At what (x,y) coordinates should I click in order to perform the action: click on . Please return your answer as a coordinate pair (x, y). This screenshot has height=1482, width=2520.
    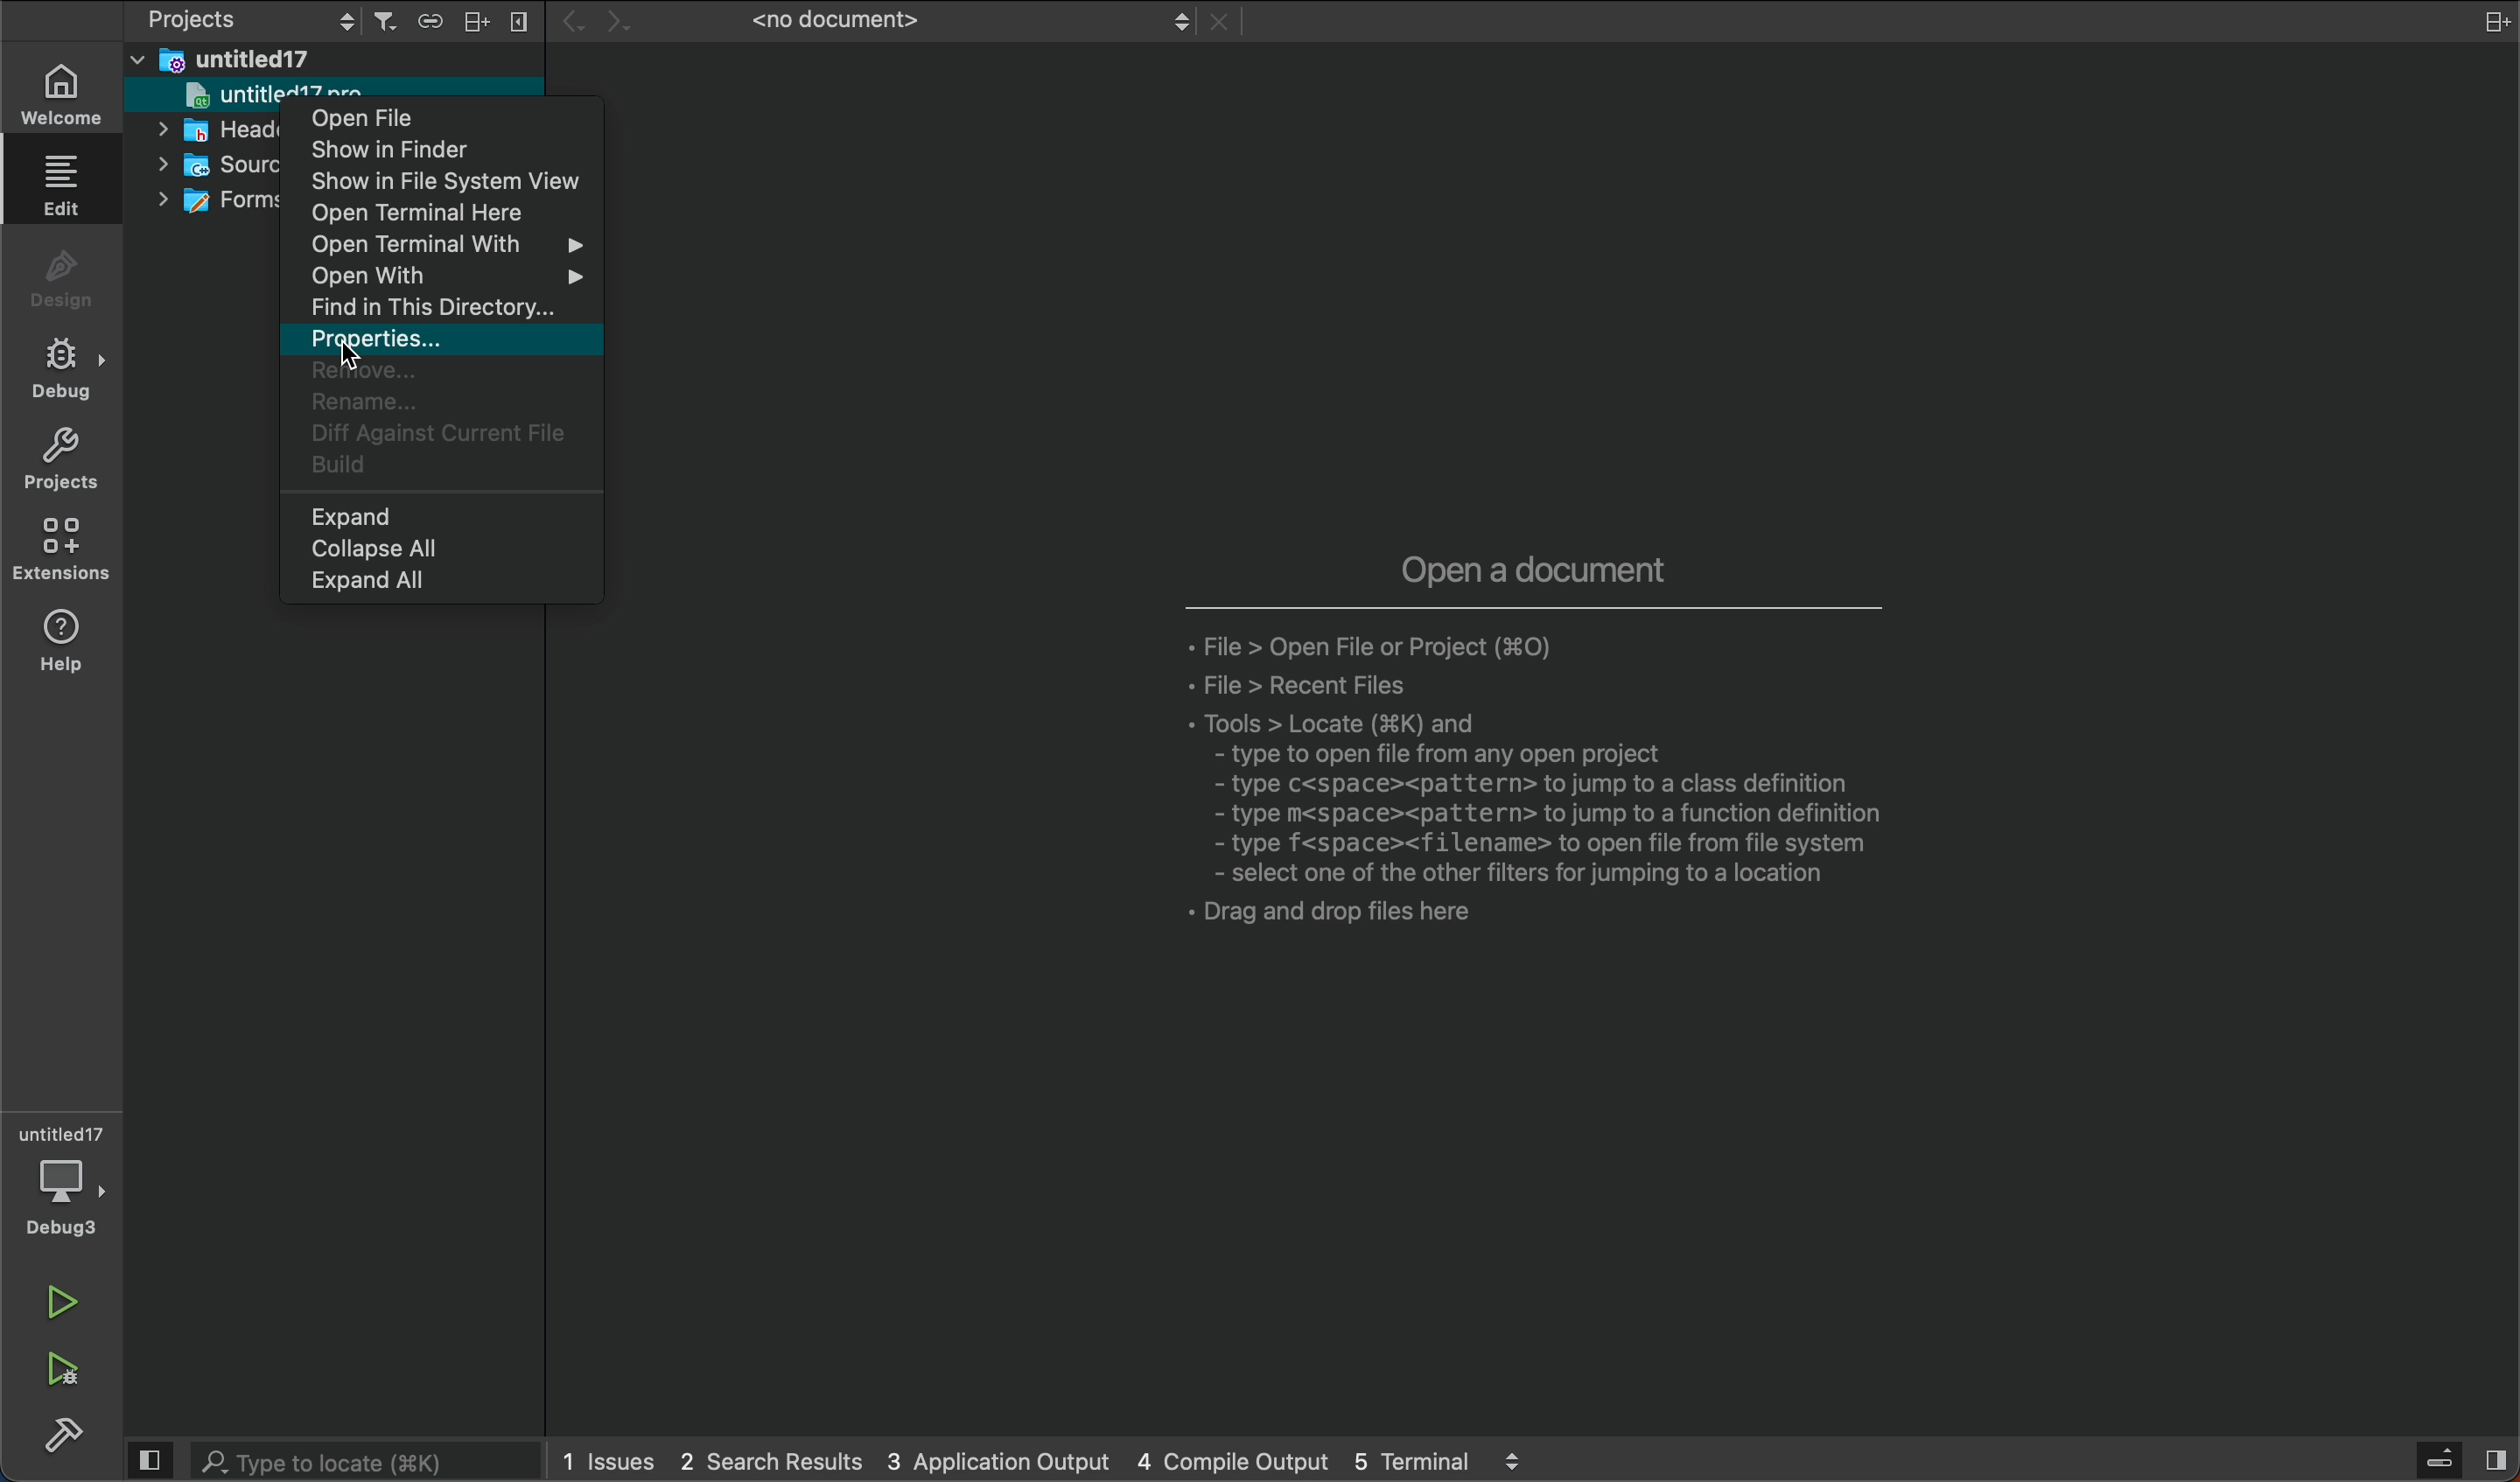
    Looking at the image, I should click on (523, 21).